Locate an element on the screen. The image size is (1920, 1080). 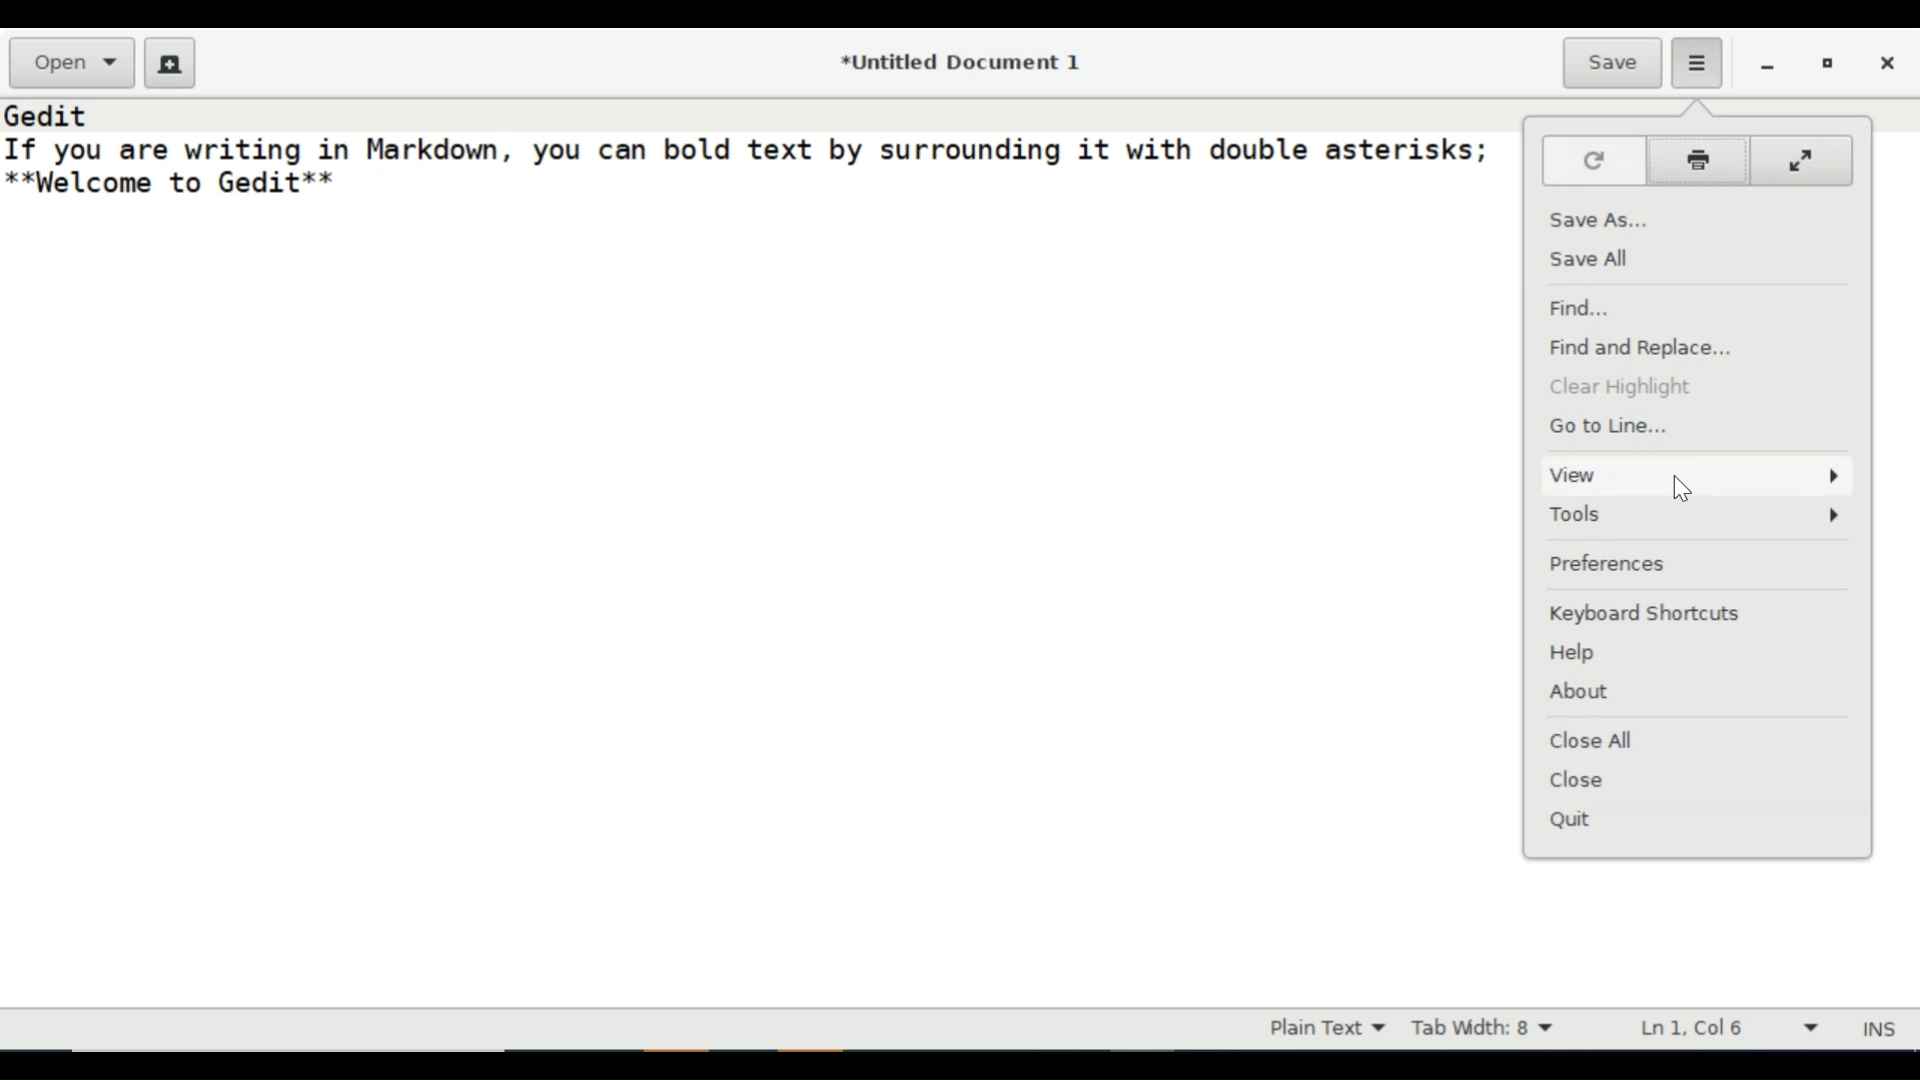
Save All is located at coordinates (1600, 256).